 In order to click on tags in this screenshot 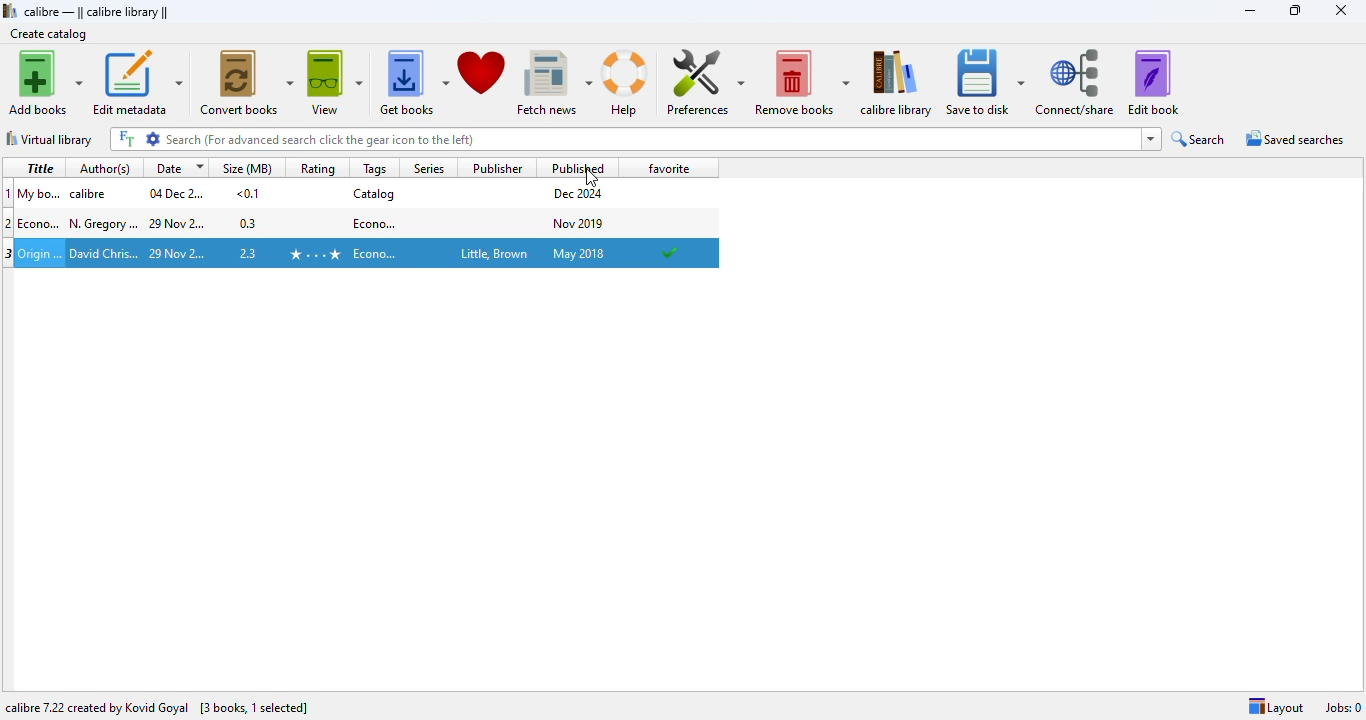, I will do `click(374, 167)`.